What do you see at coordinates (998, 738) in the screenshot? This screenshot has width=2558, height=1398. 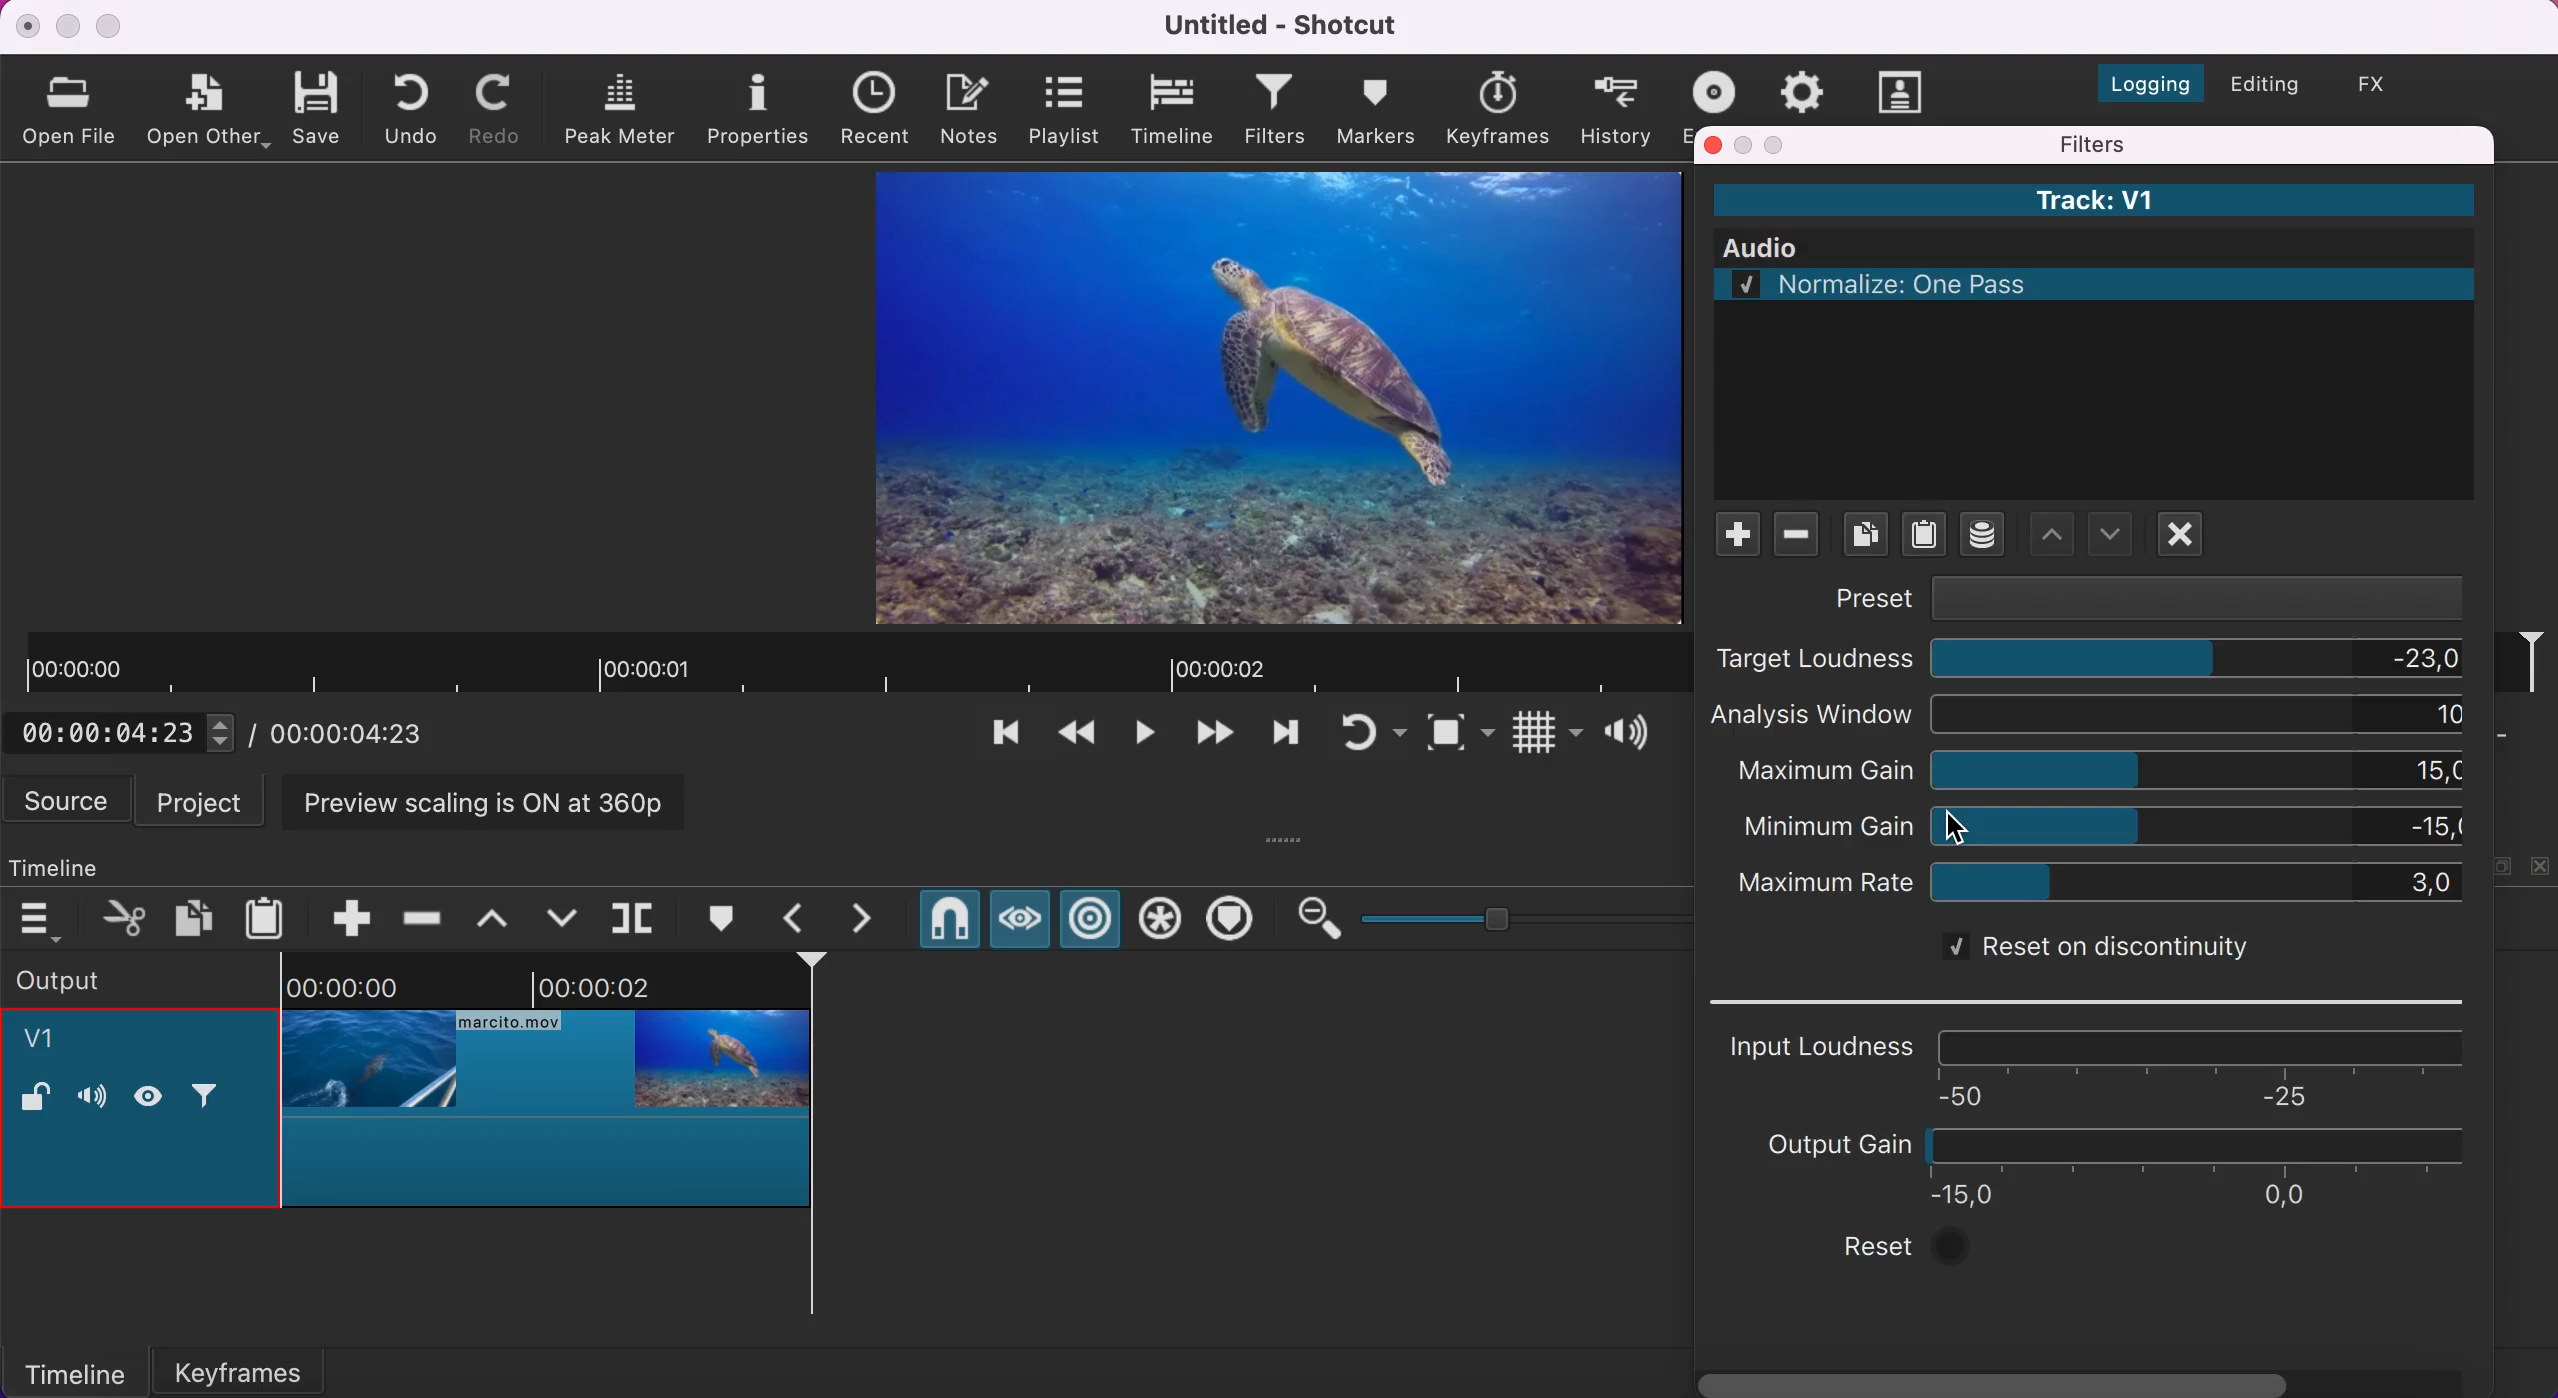 I see `skip to the previous point` at bounding box center [998, 738].